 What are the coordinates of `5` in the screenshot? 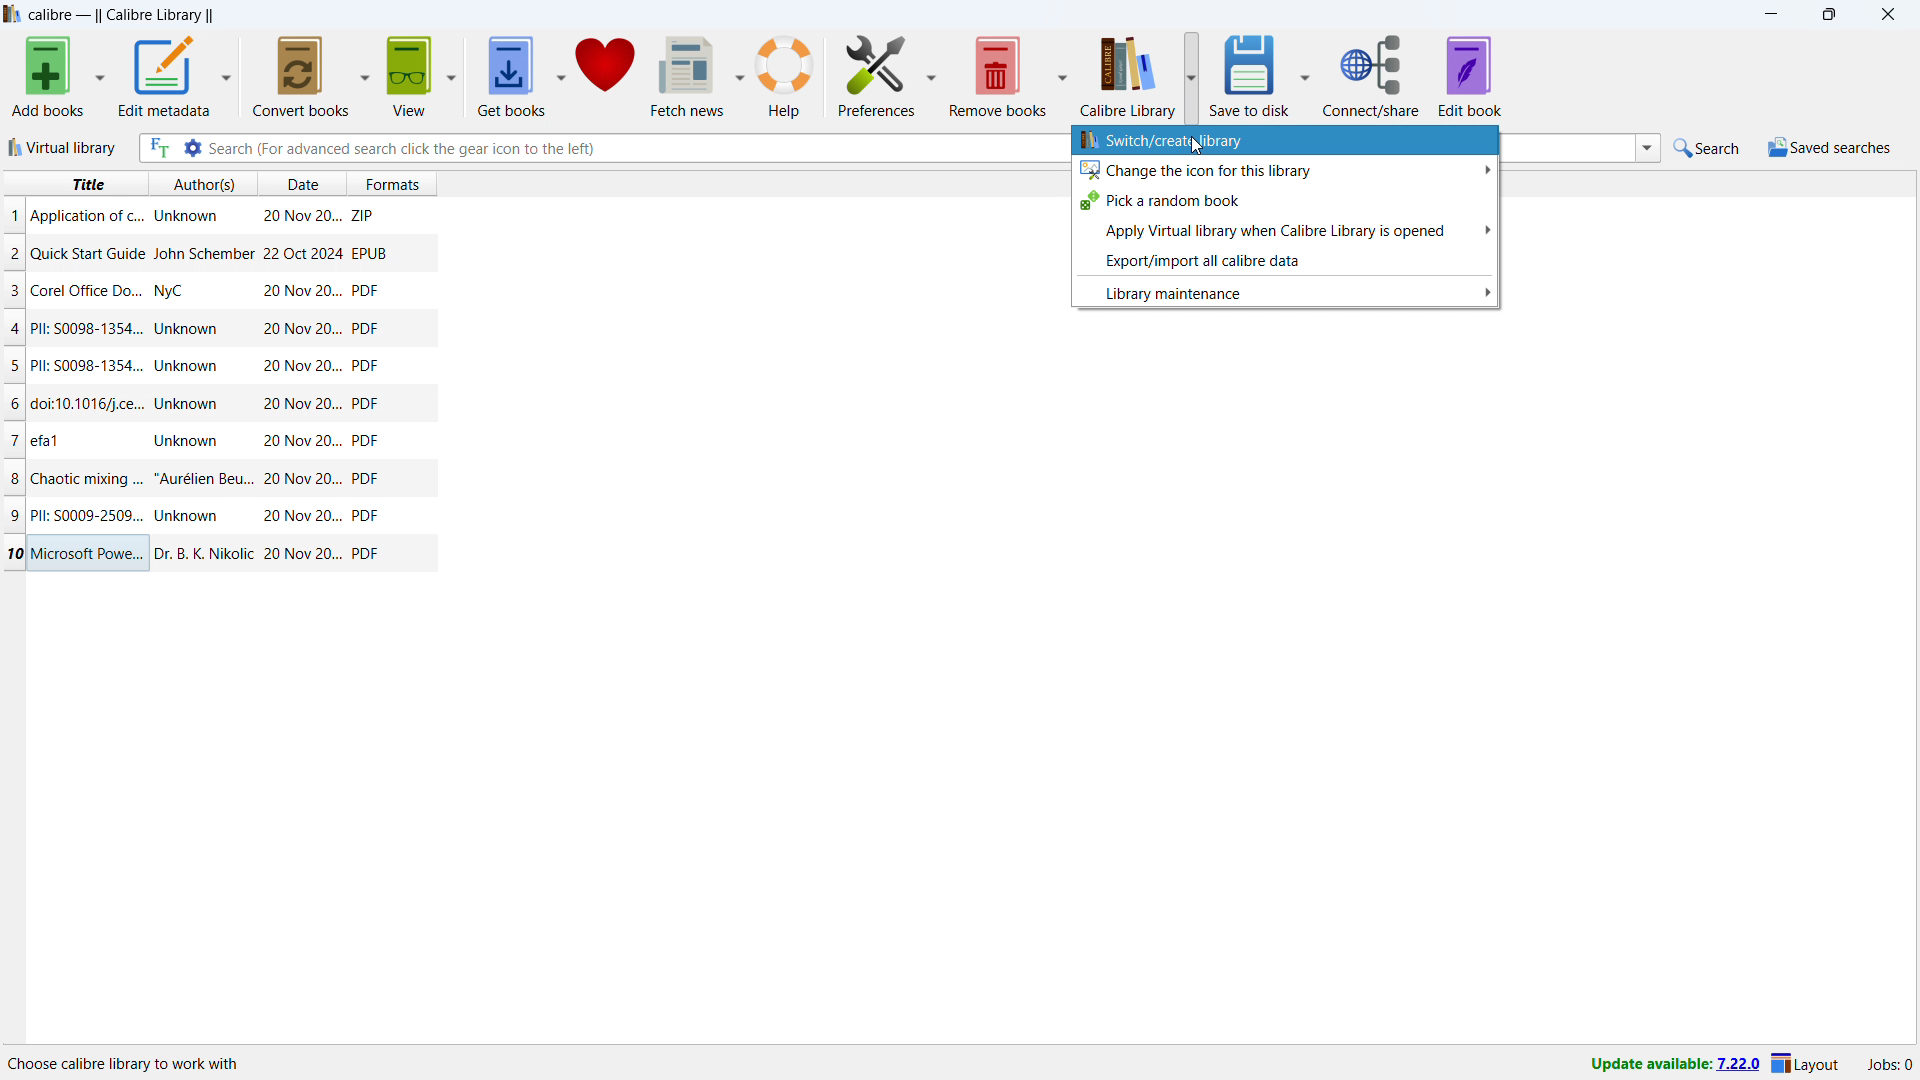 It's located at (14, 367).